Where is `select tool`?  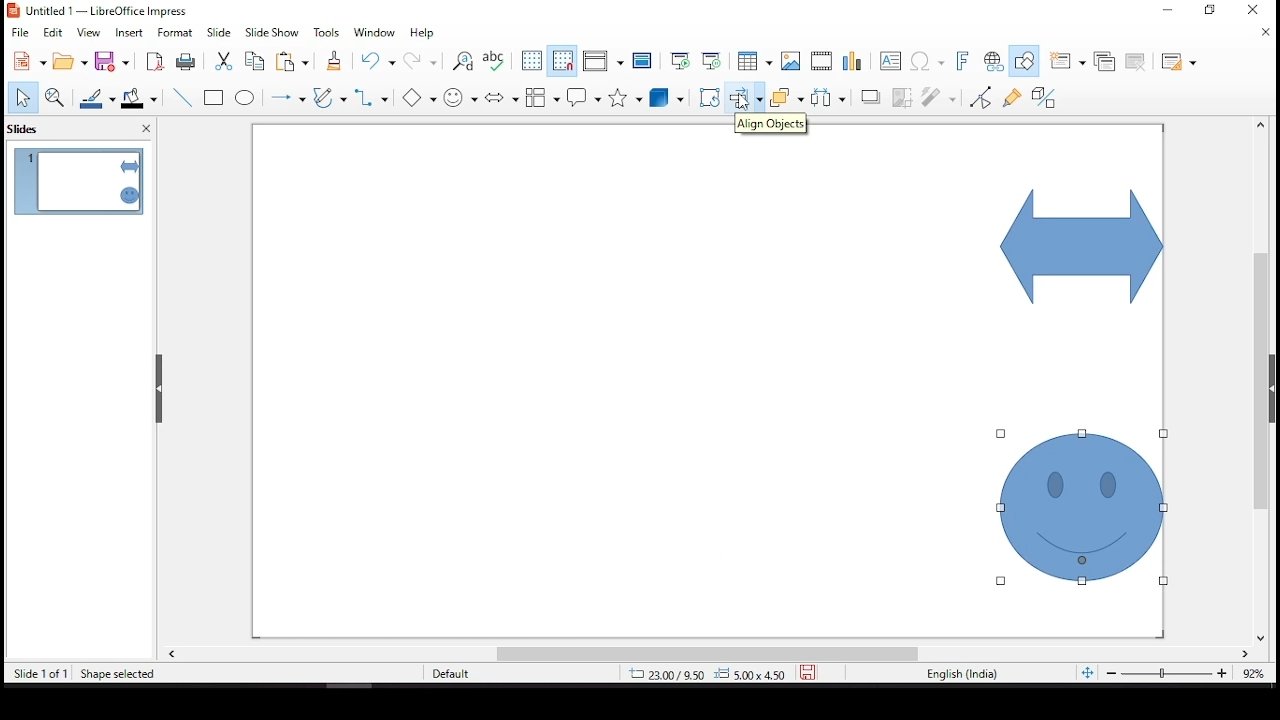 select tool is located at coordinates (23, 96).